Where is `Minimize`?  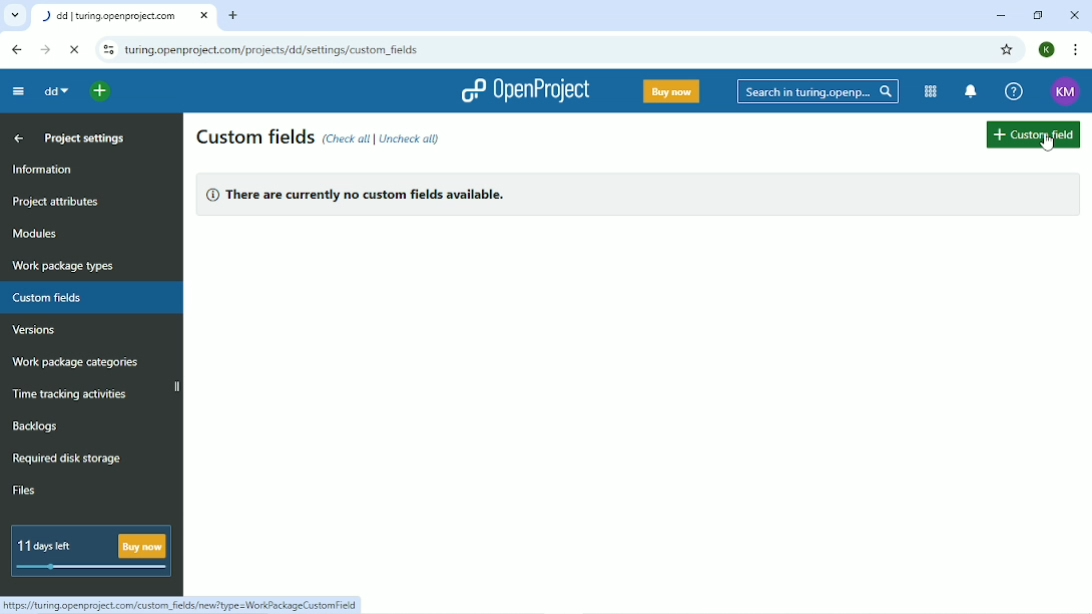 Minimize is located at coordinates (1001, 16).